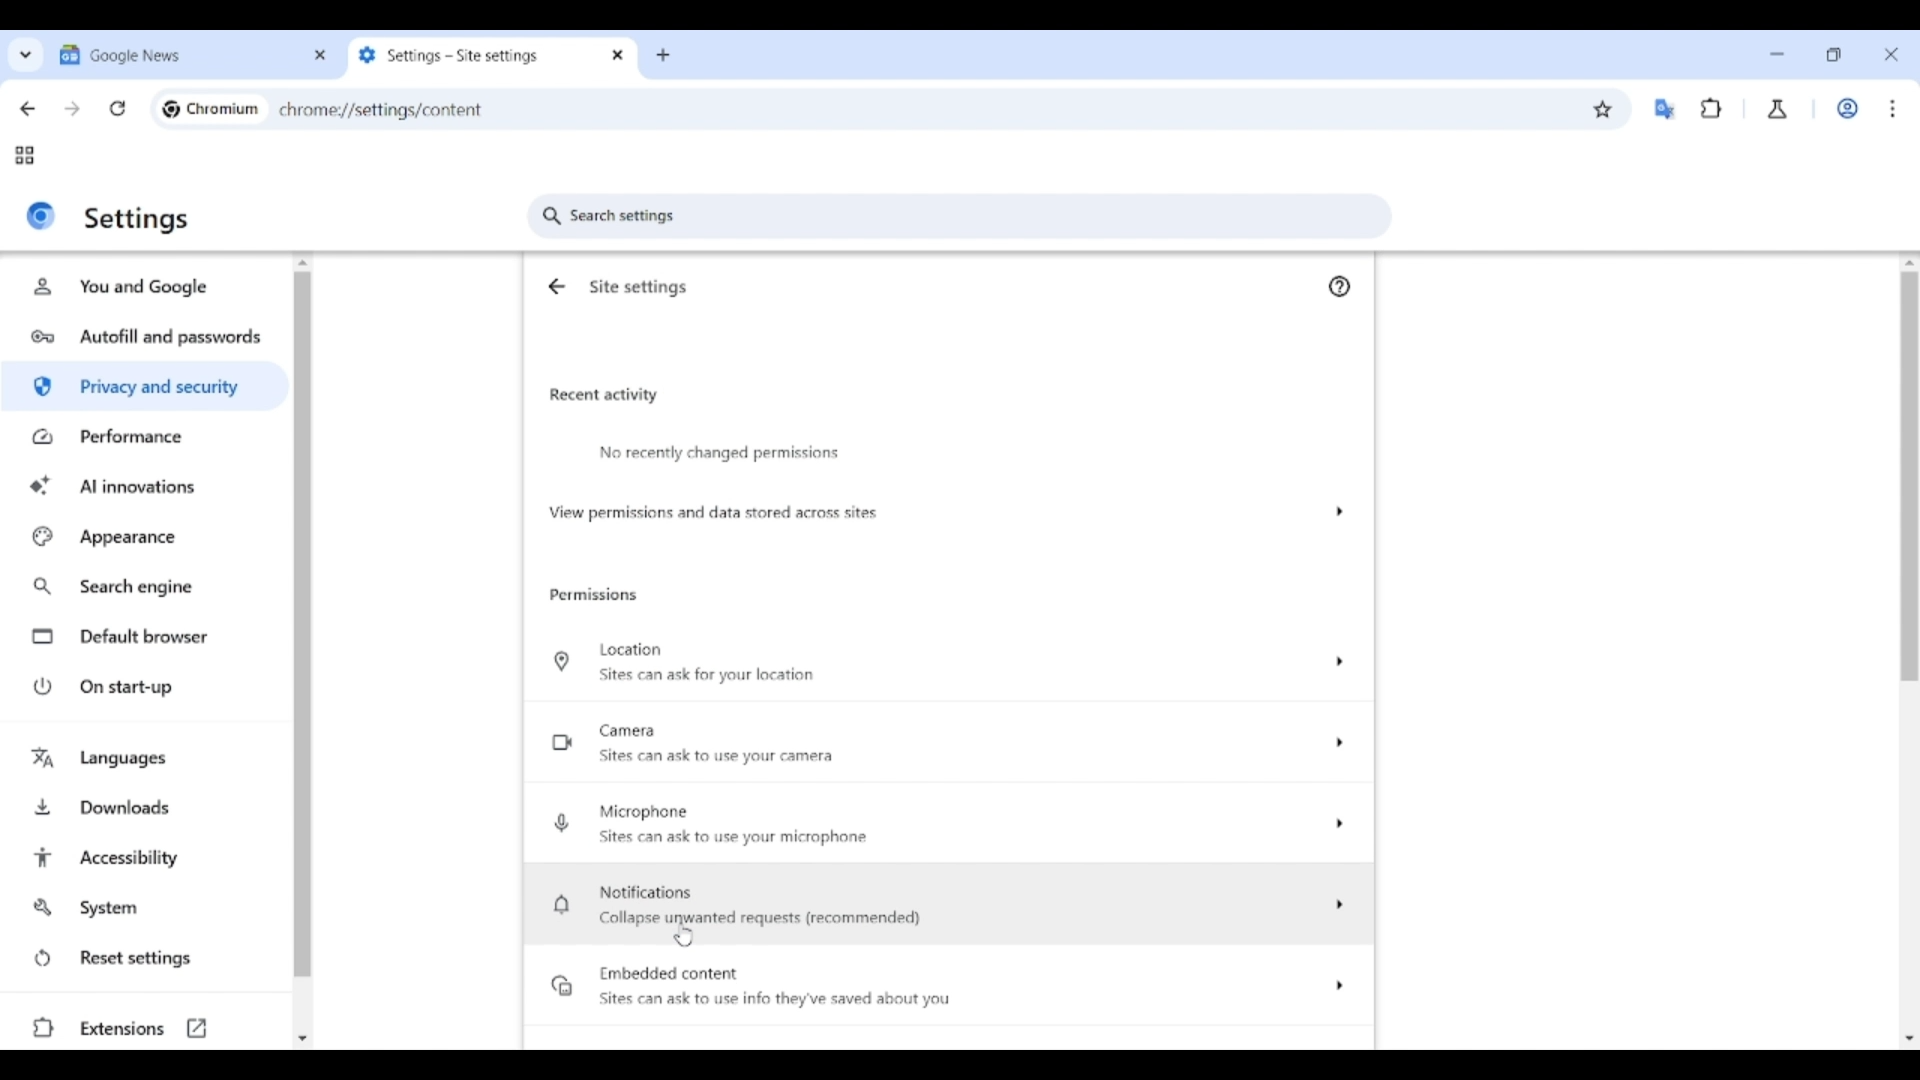 The image size is (1920, 1080). What do you see at coordinates (593, 595) in the screenshot?
I see `Permissions` at bounding box center [593, 595].